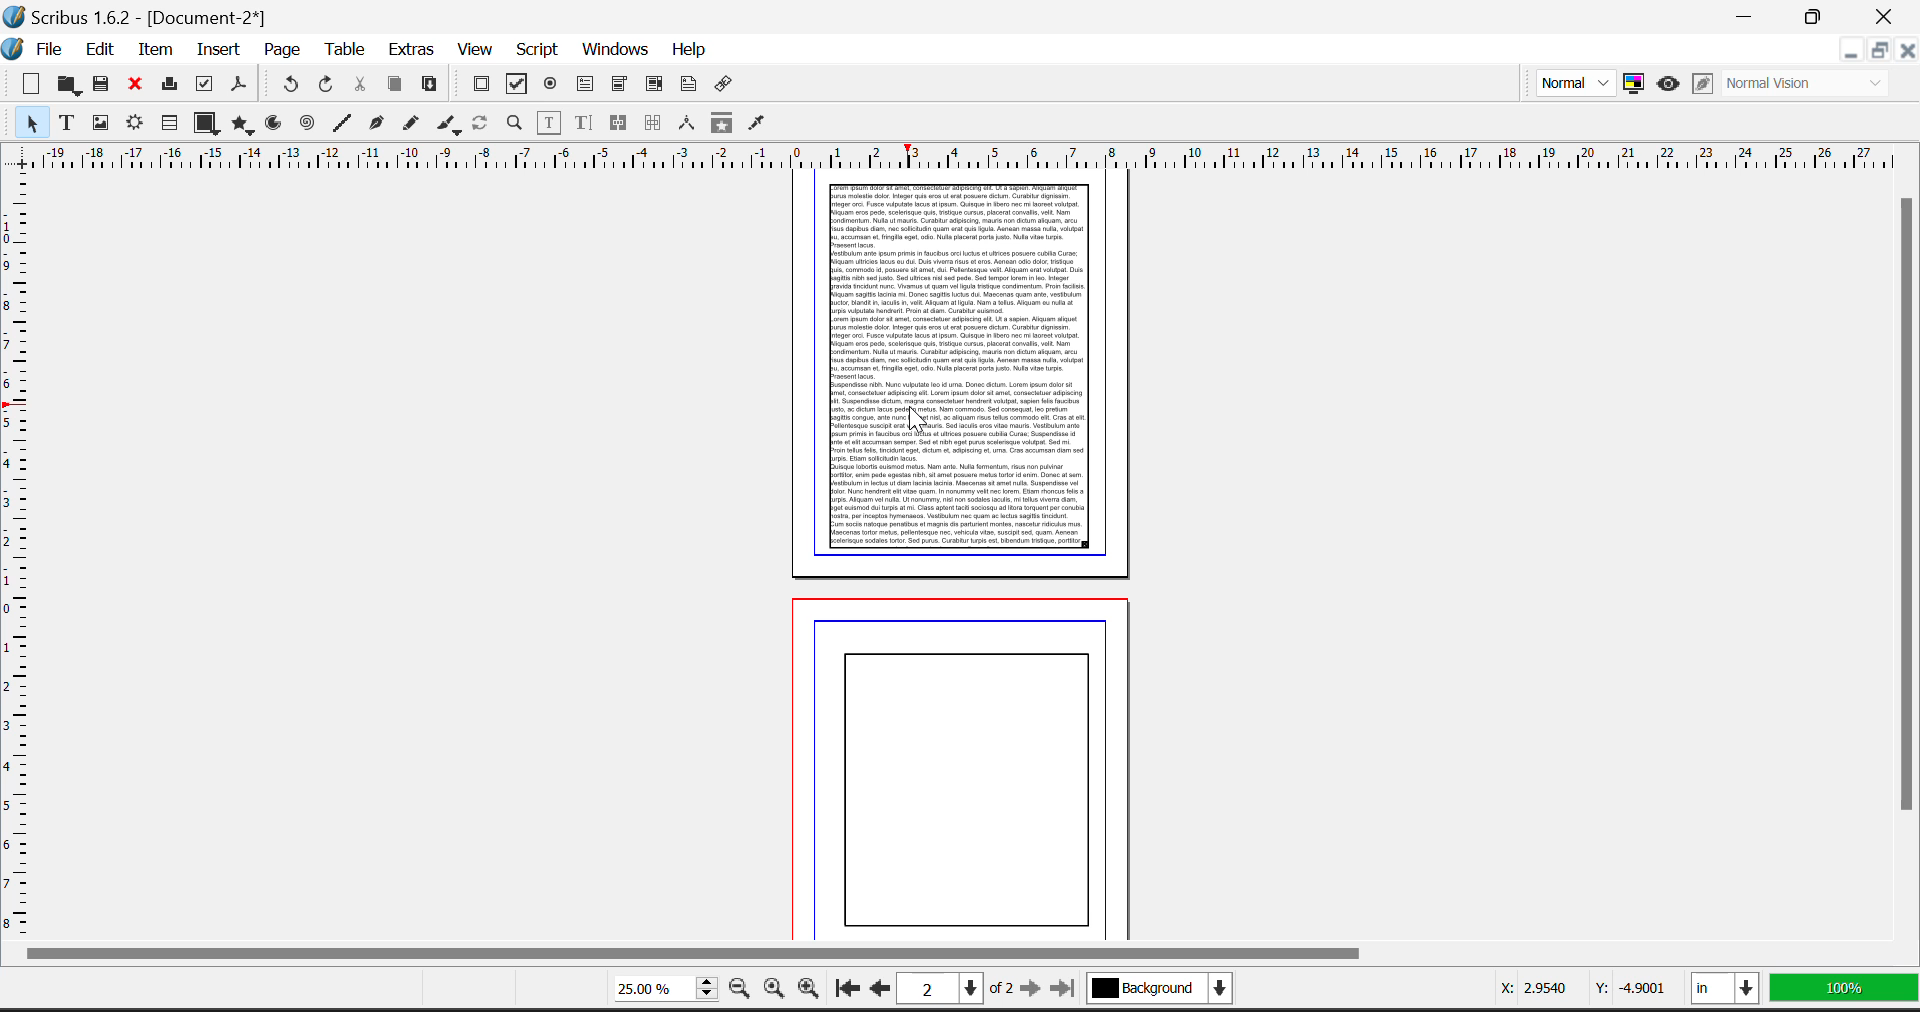 The height and width of the screenshot is (1012, 1920). I want to click on PDF List Box, so click(655, 85).